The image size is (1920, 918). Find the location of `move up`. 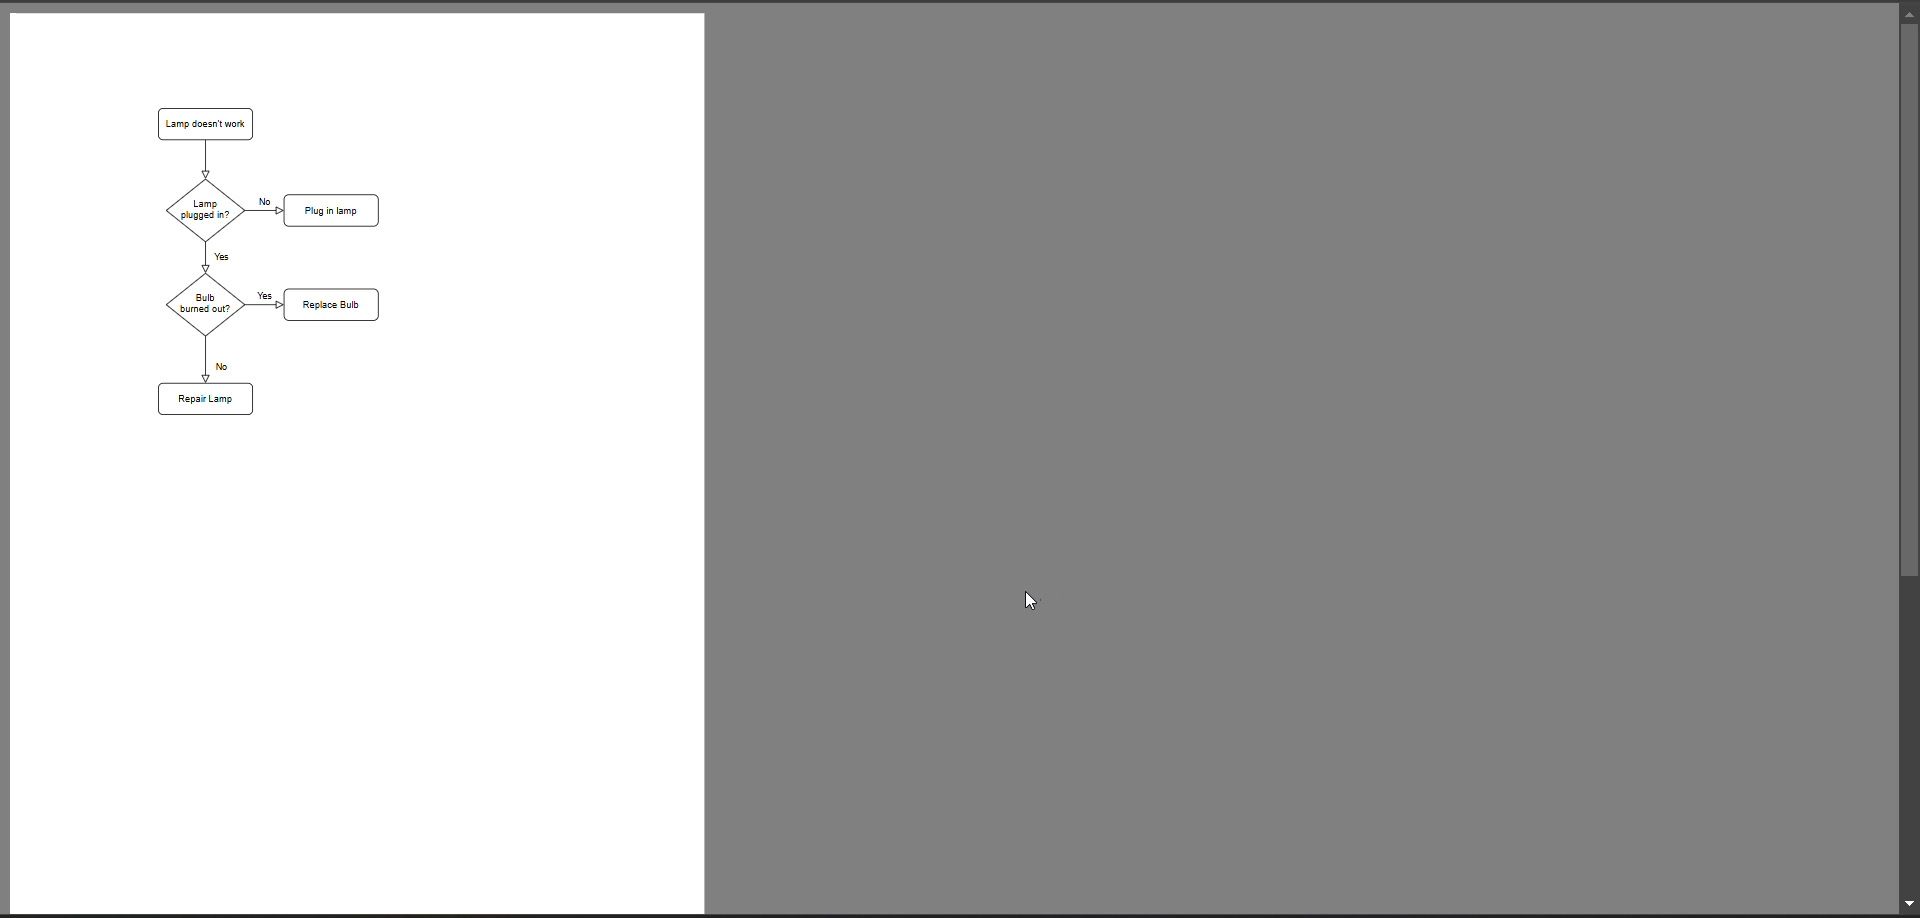

move up is located at coordinates (1908, 10).